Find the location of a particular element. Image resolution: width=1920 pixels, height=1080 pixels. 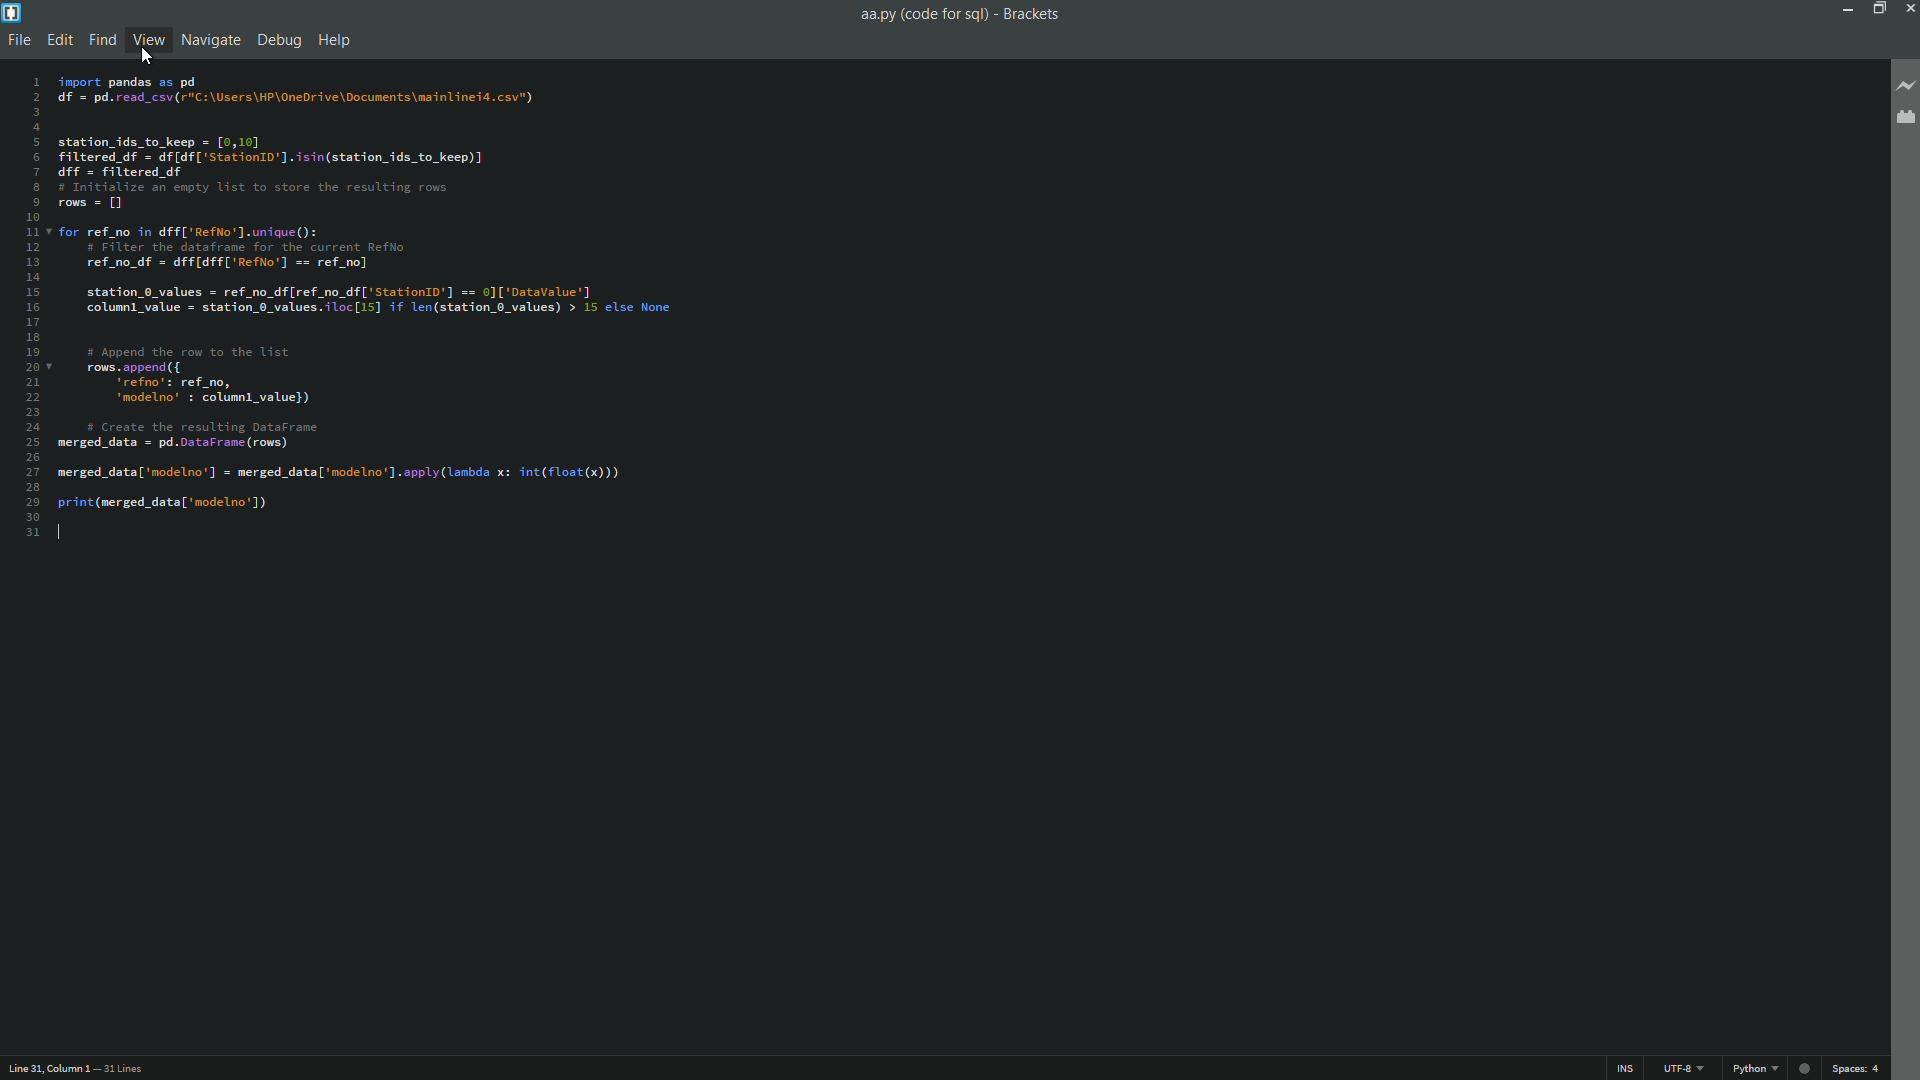

close app is located at coordinates (1908, 9).